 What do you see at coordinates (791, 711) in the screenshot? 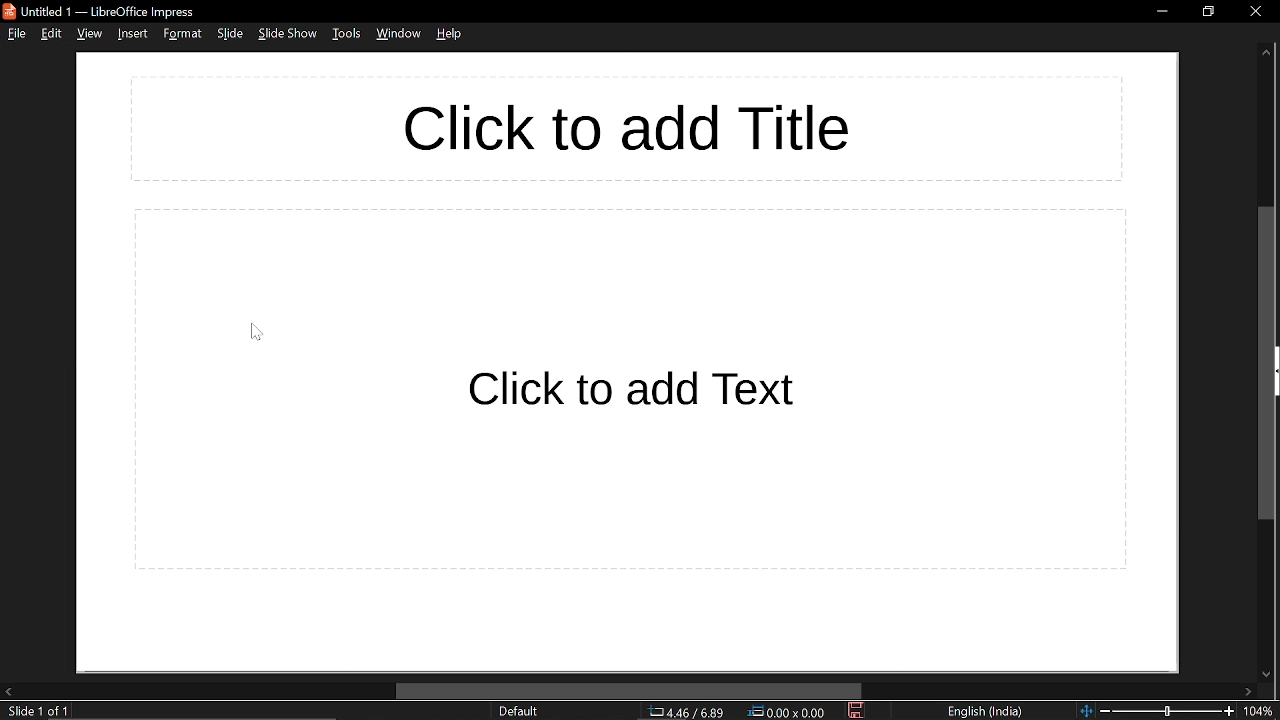
I see `position` at bounding box center [791, 711].